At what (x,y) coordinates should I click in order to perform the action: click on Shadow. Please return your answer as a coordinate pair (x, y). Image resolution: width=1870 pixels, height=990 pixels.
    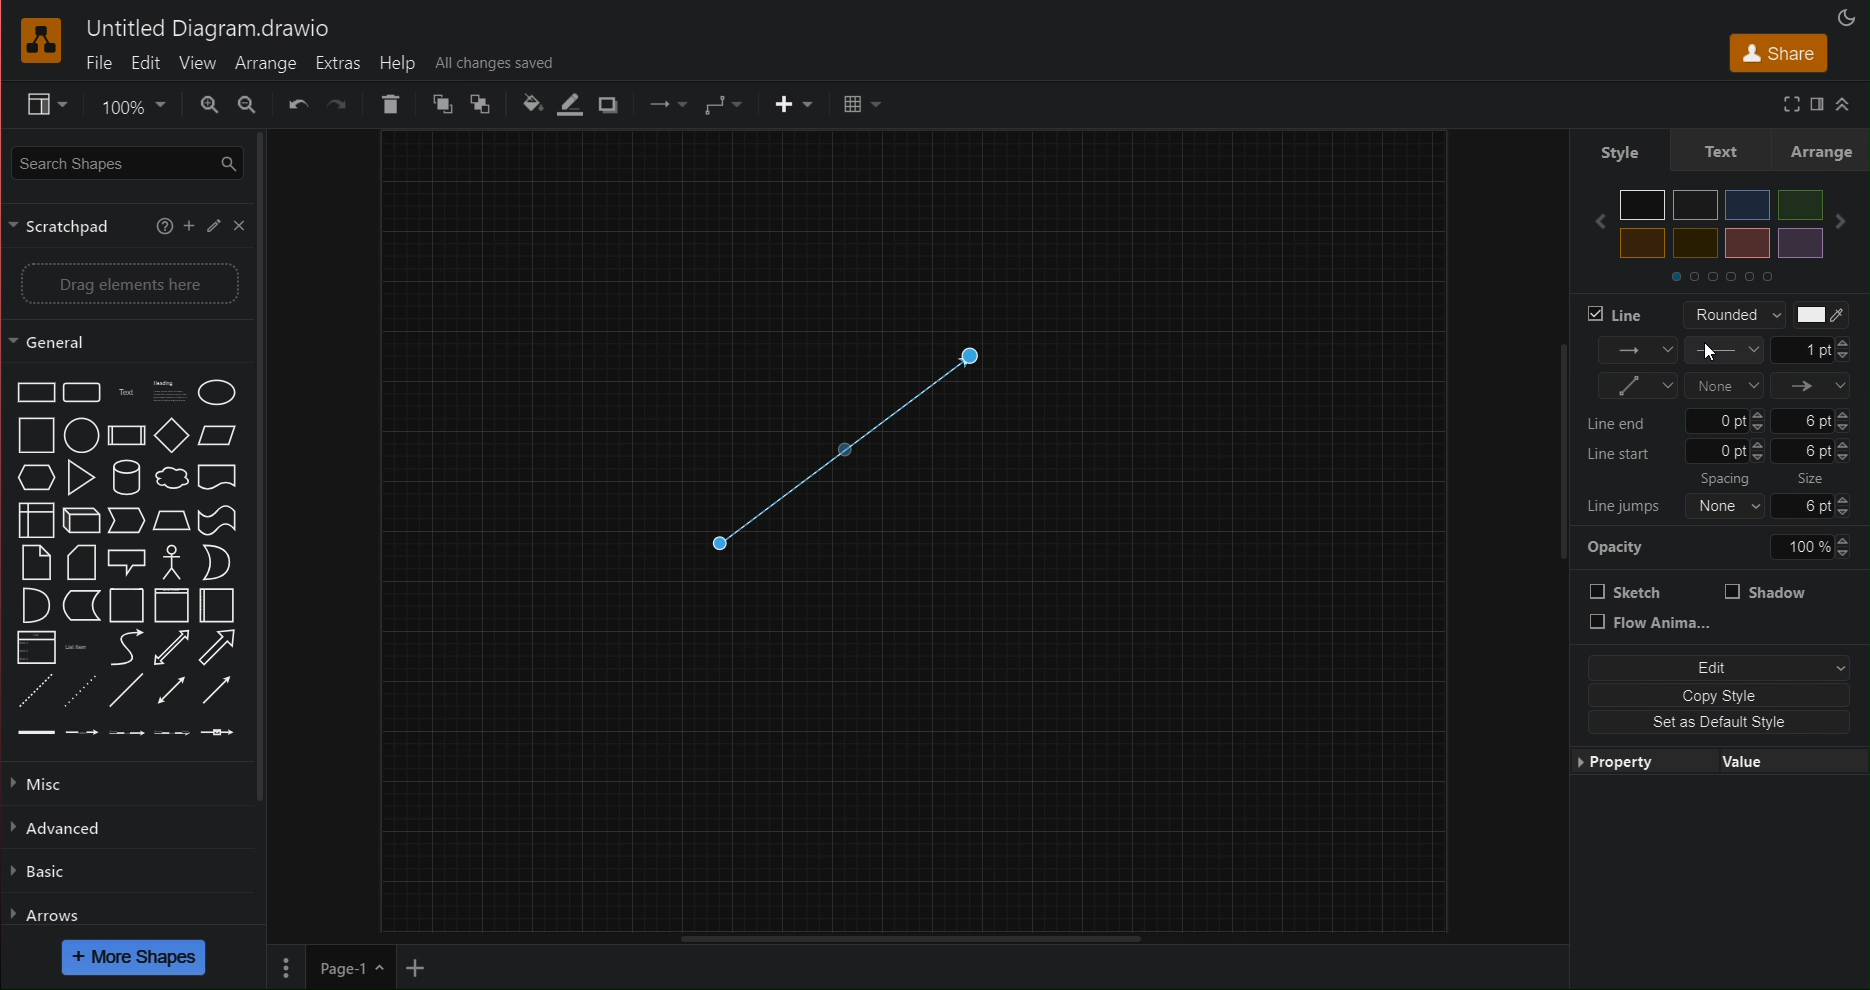
    Looking at the image, I should click on (1766, 591).